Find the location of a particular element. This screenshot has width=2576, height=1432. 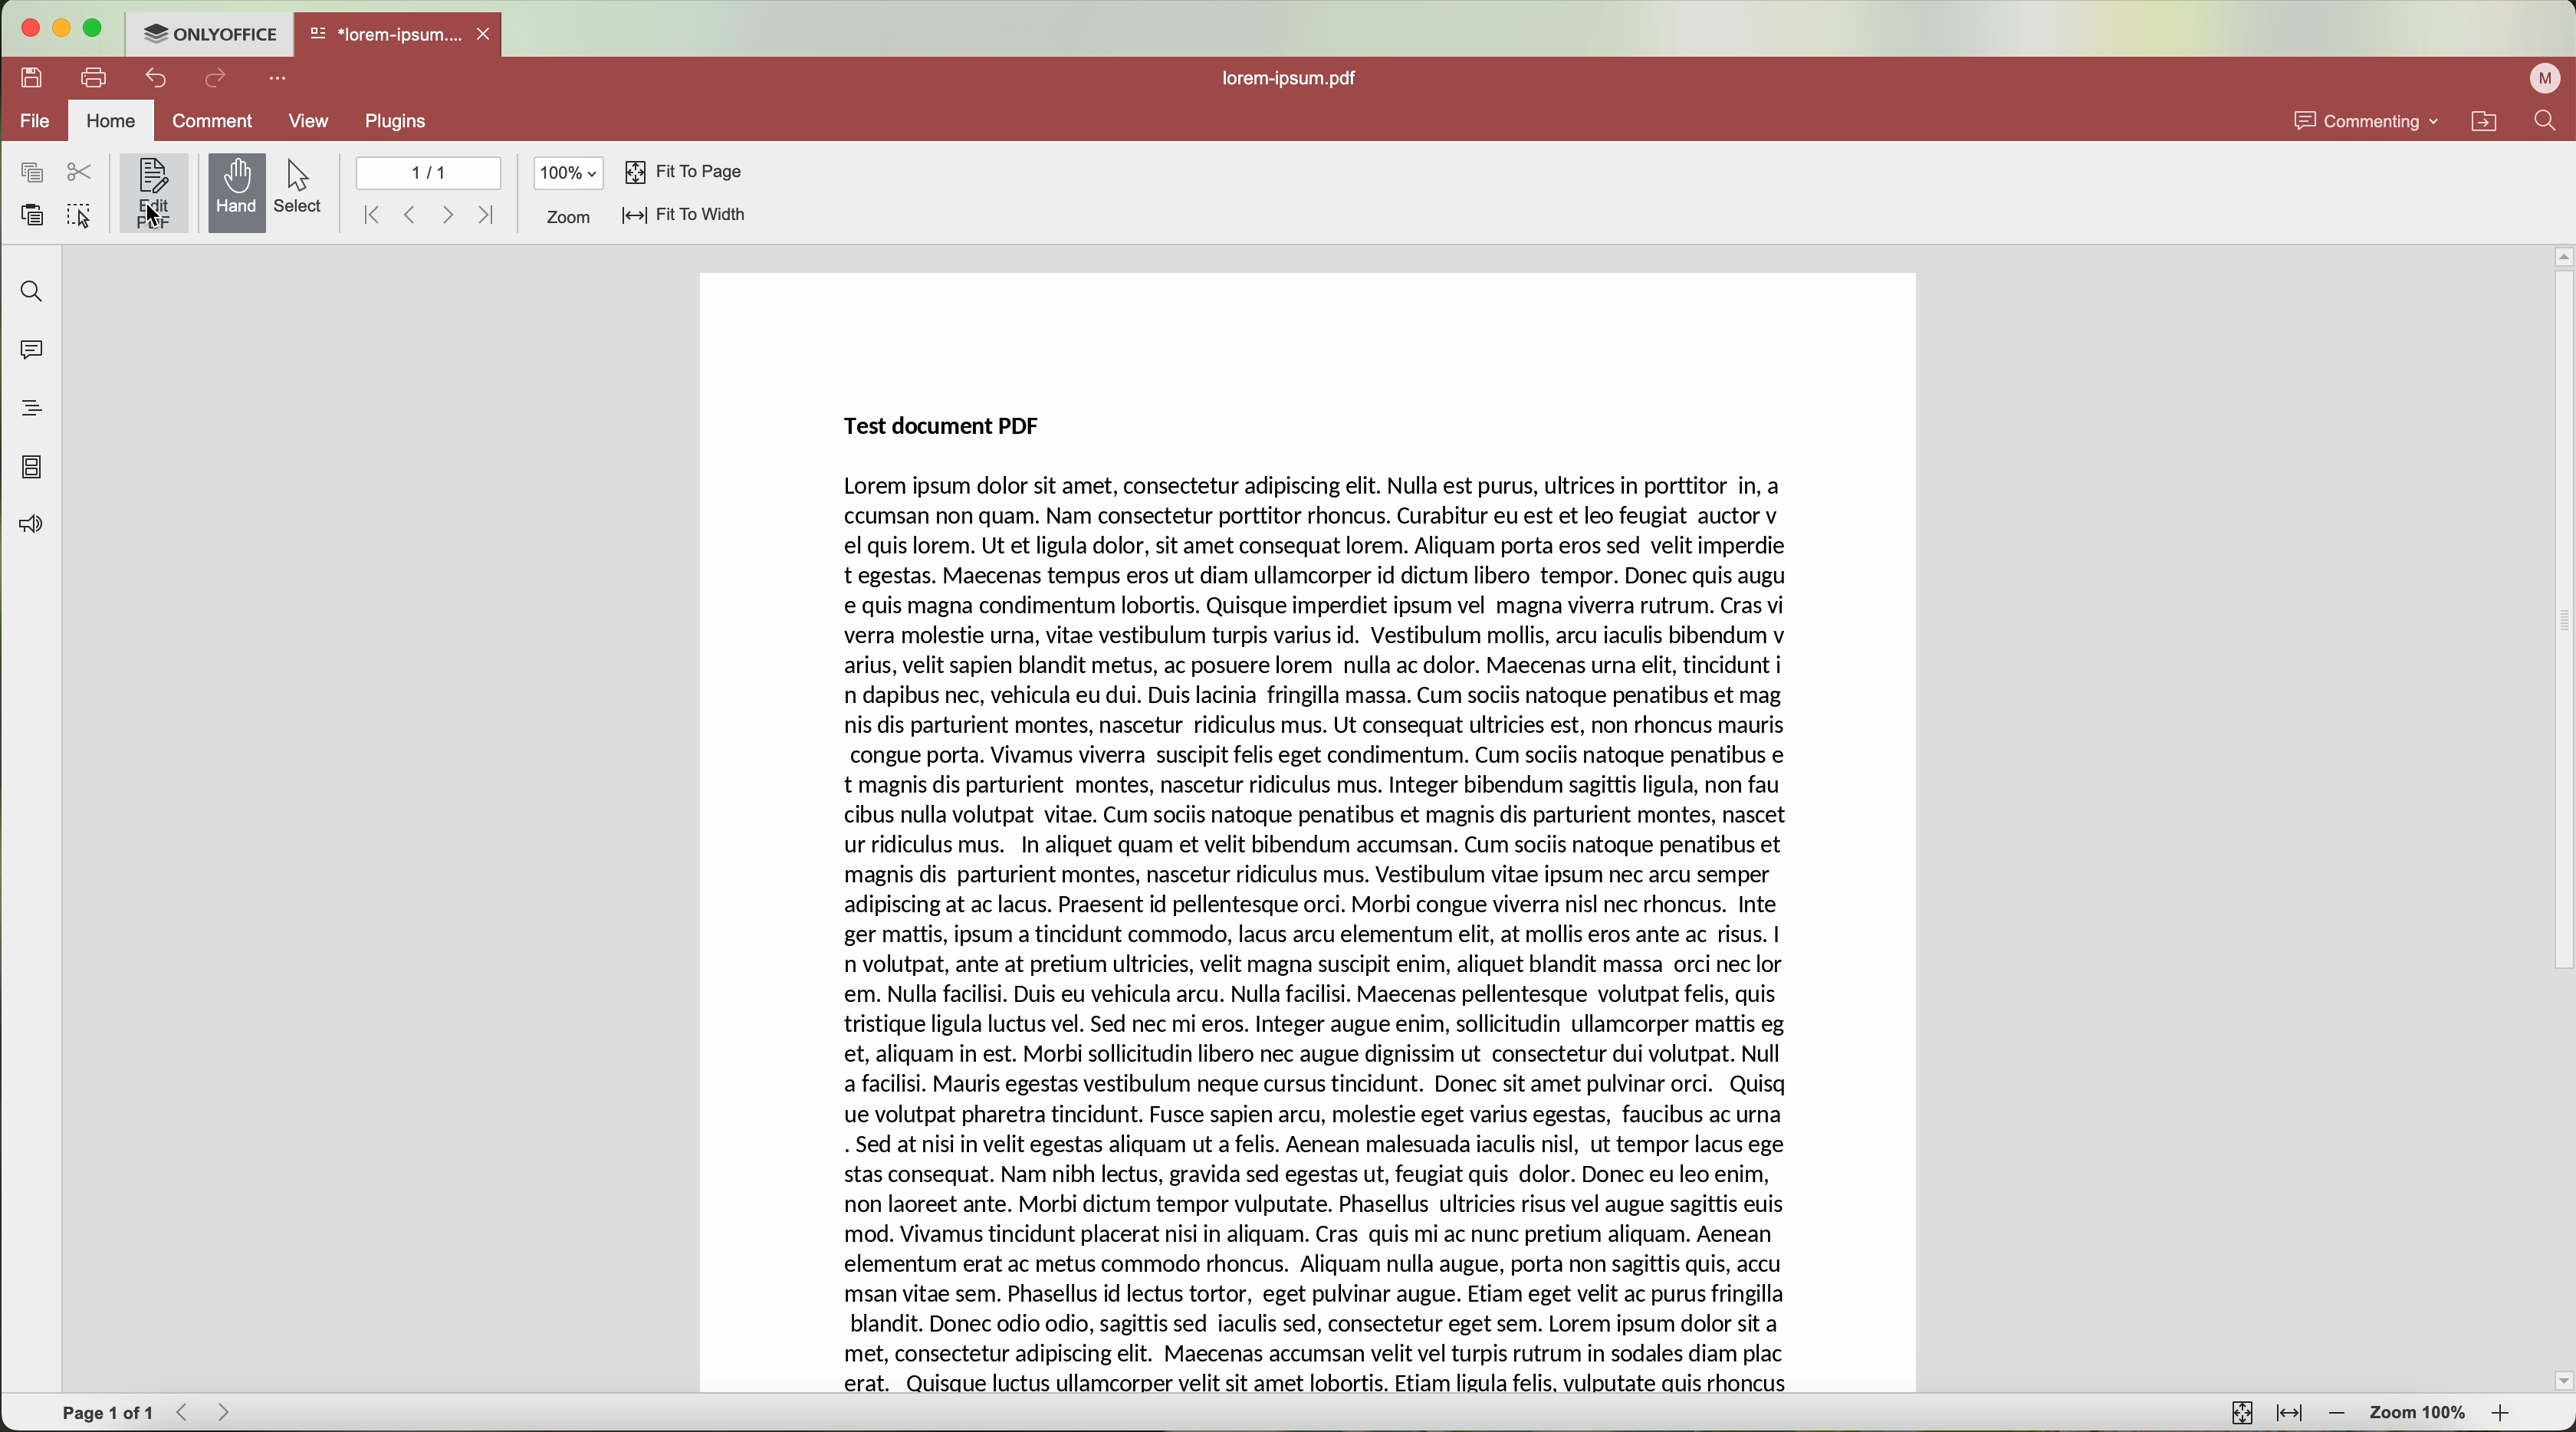

fit to width is located at coordinates (685, 216).